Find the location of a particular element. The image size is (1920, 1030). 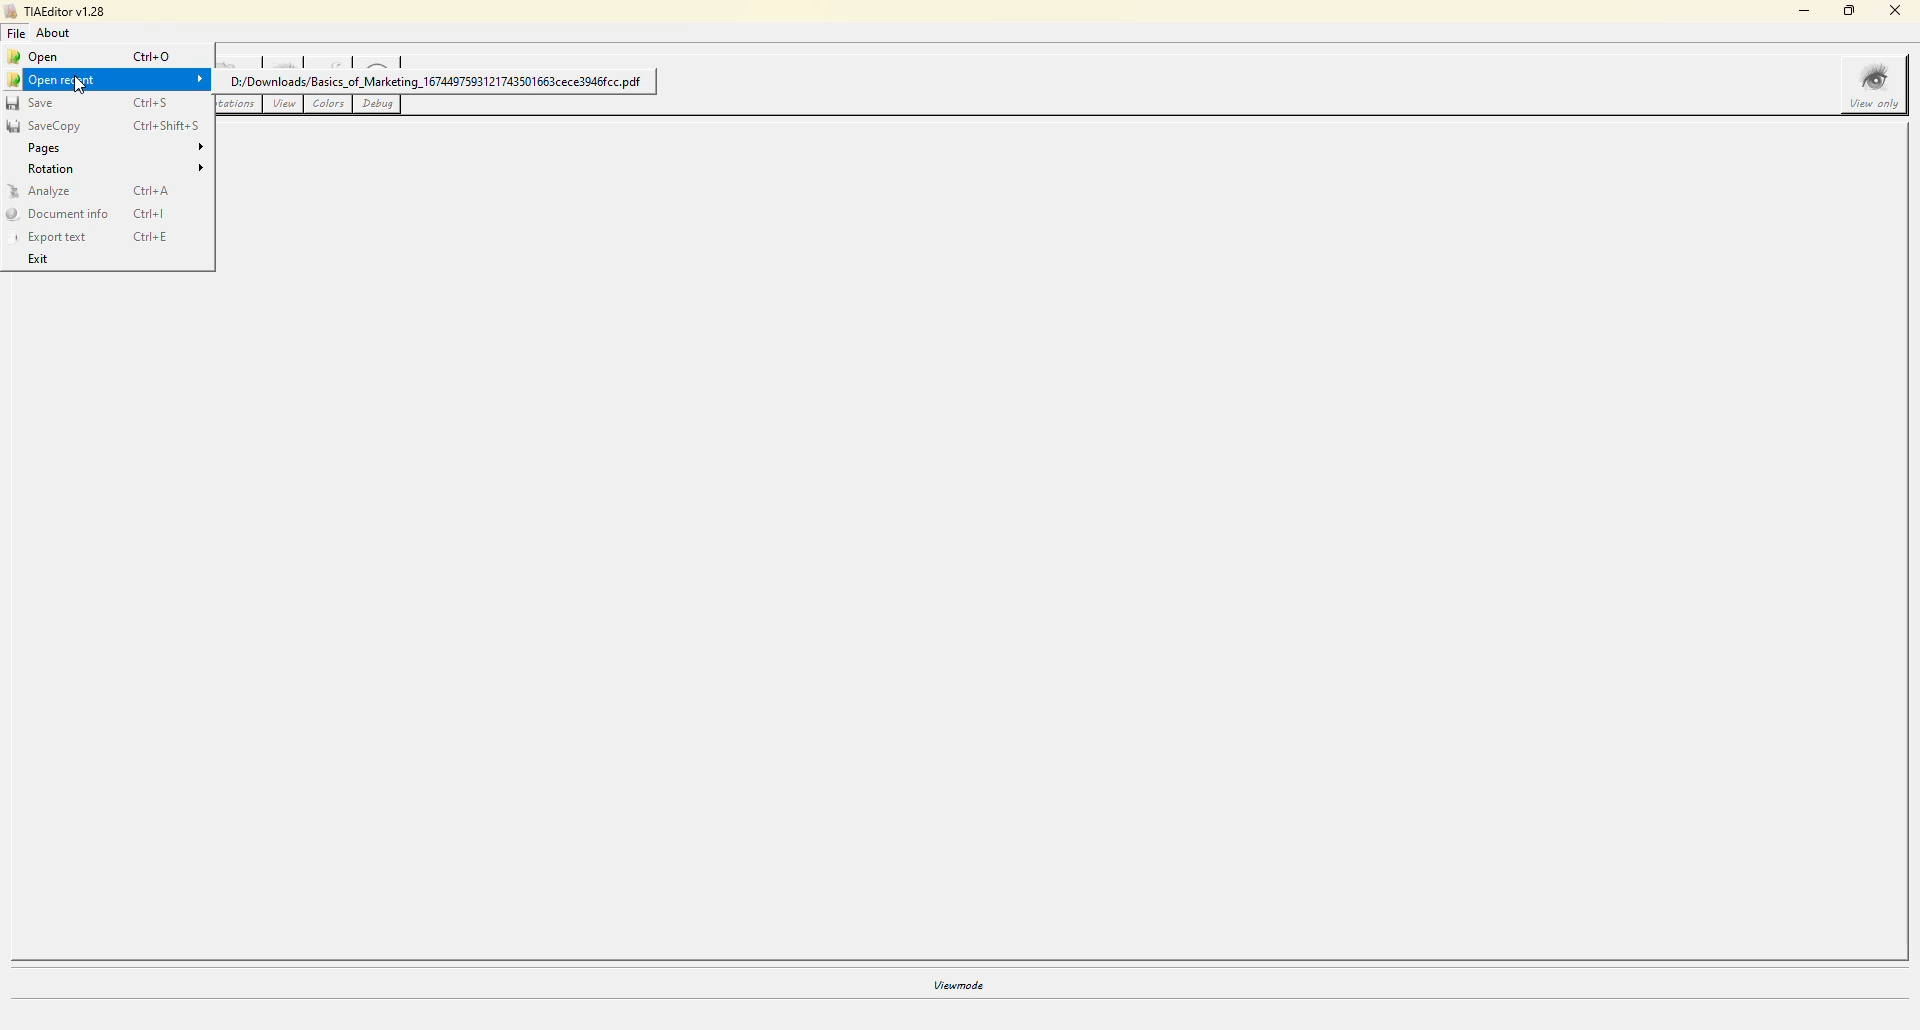

analyze is located at coordinates (43, 192).